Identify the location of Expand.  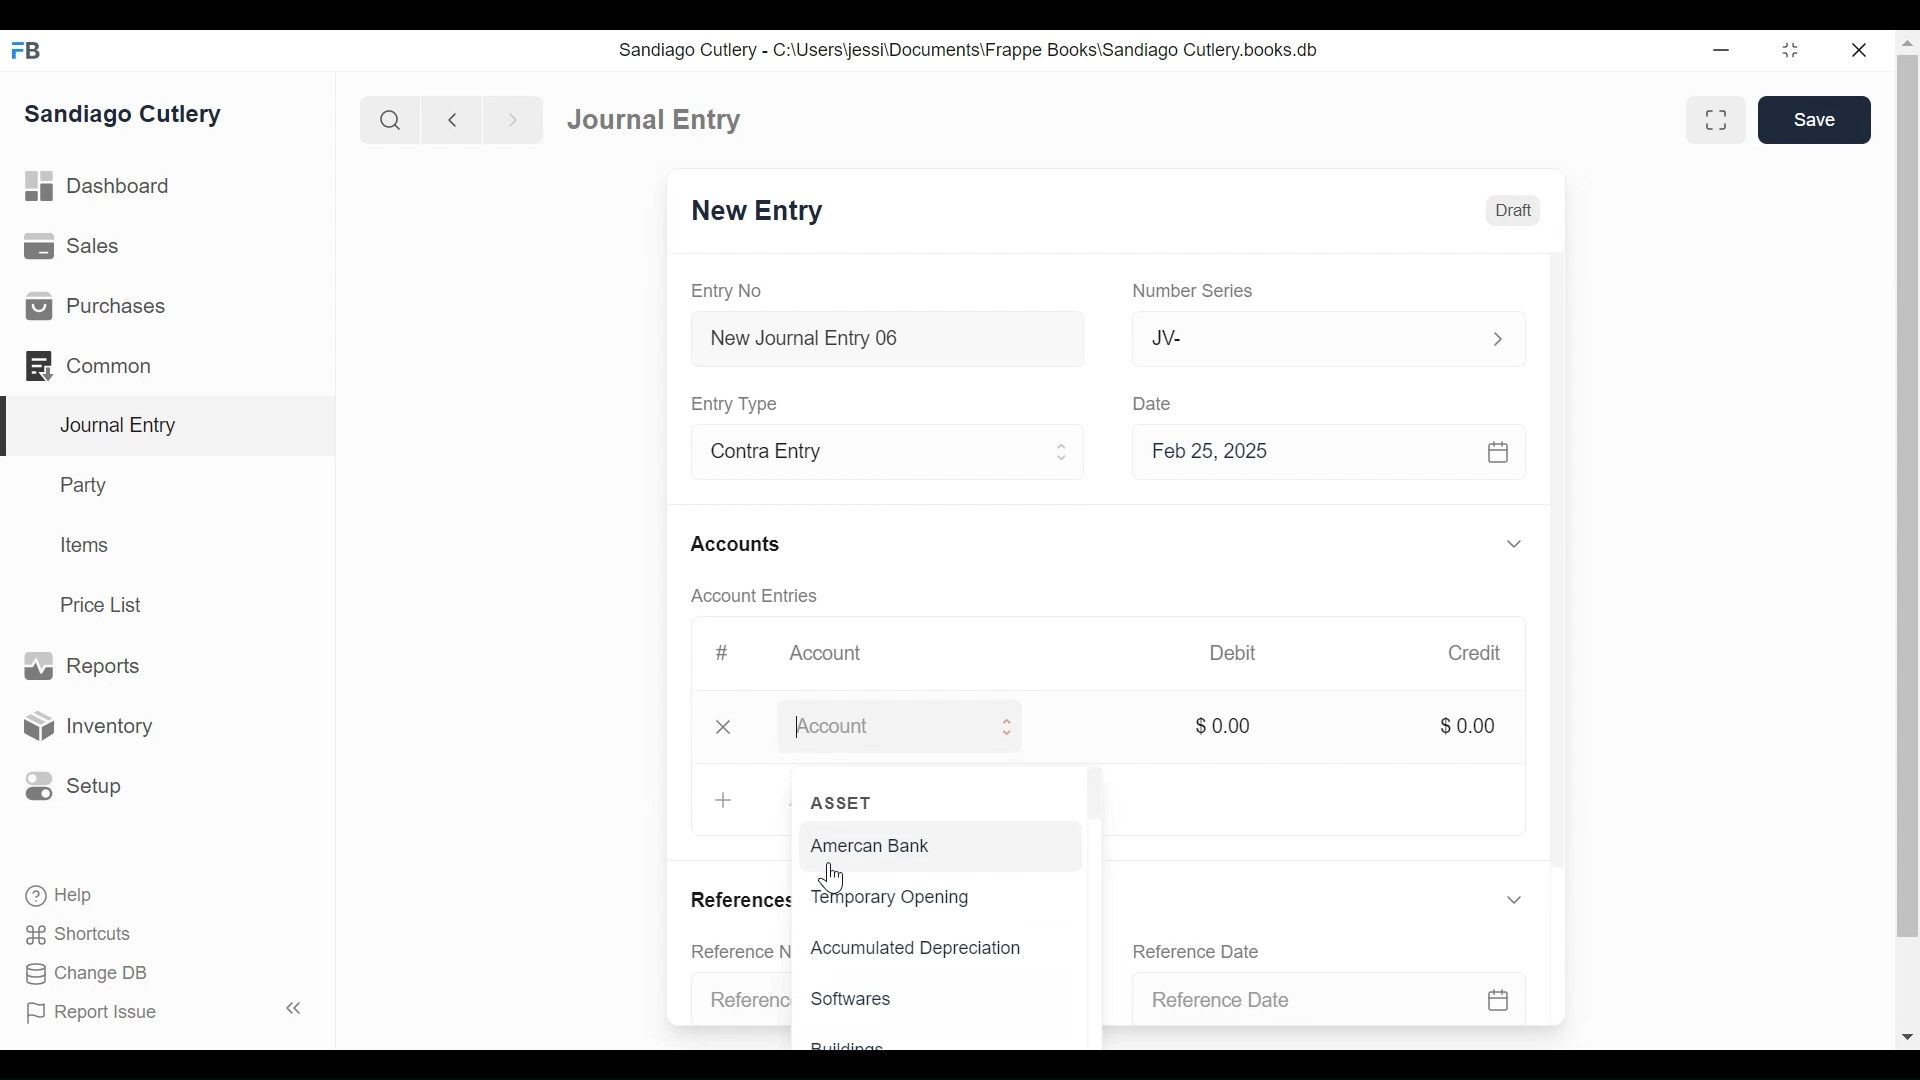
(1064, 452).